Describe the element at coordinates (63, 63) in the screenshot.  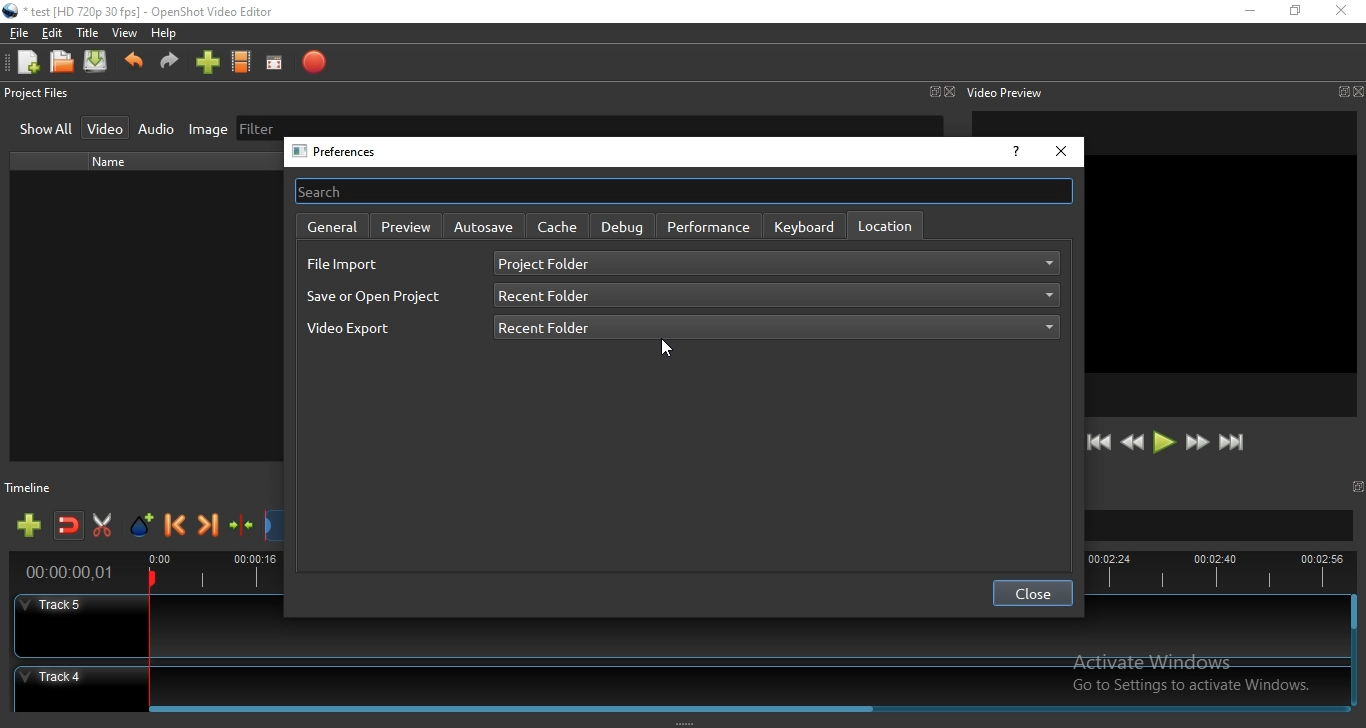
I see `Open project` at that location.